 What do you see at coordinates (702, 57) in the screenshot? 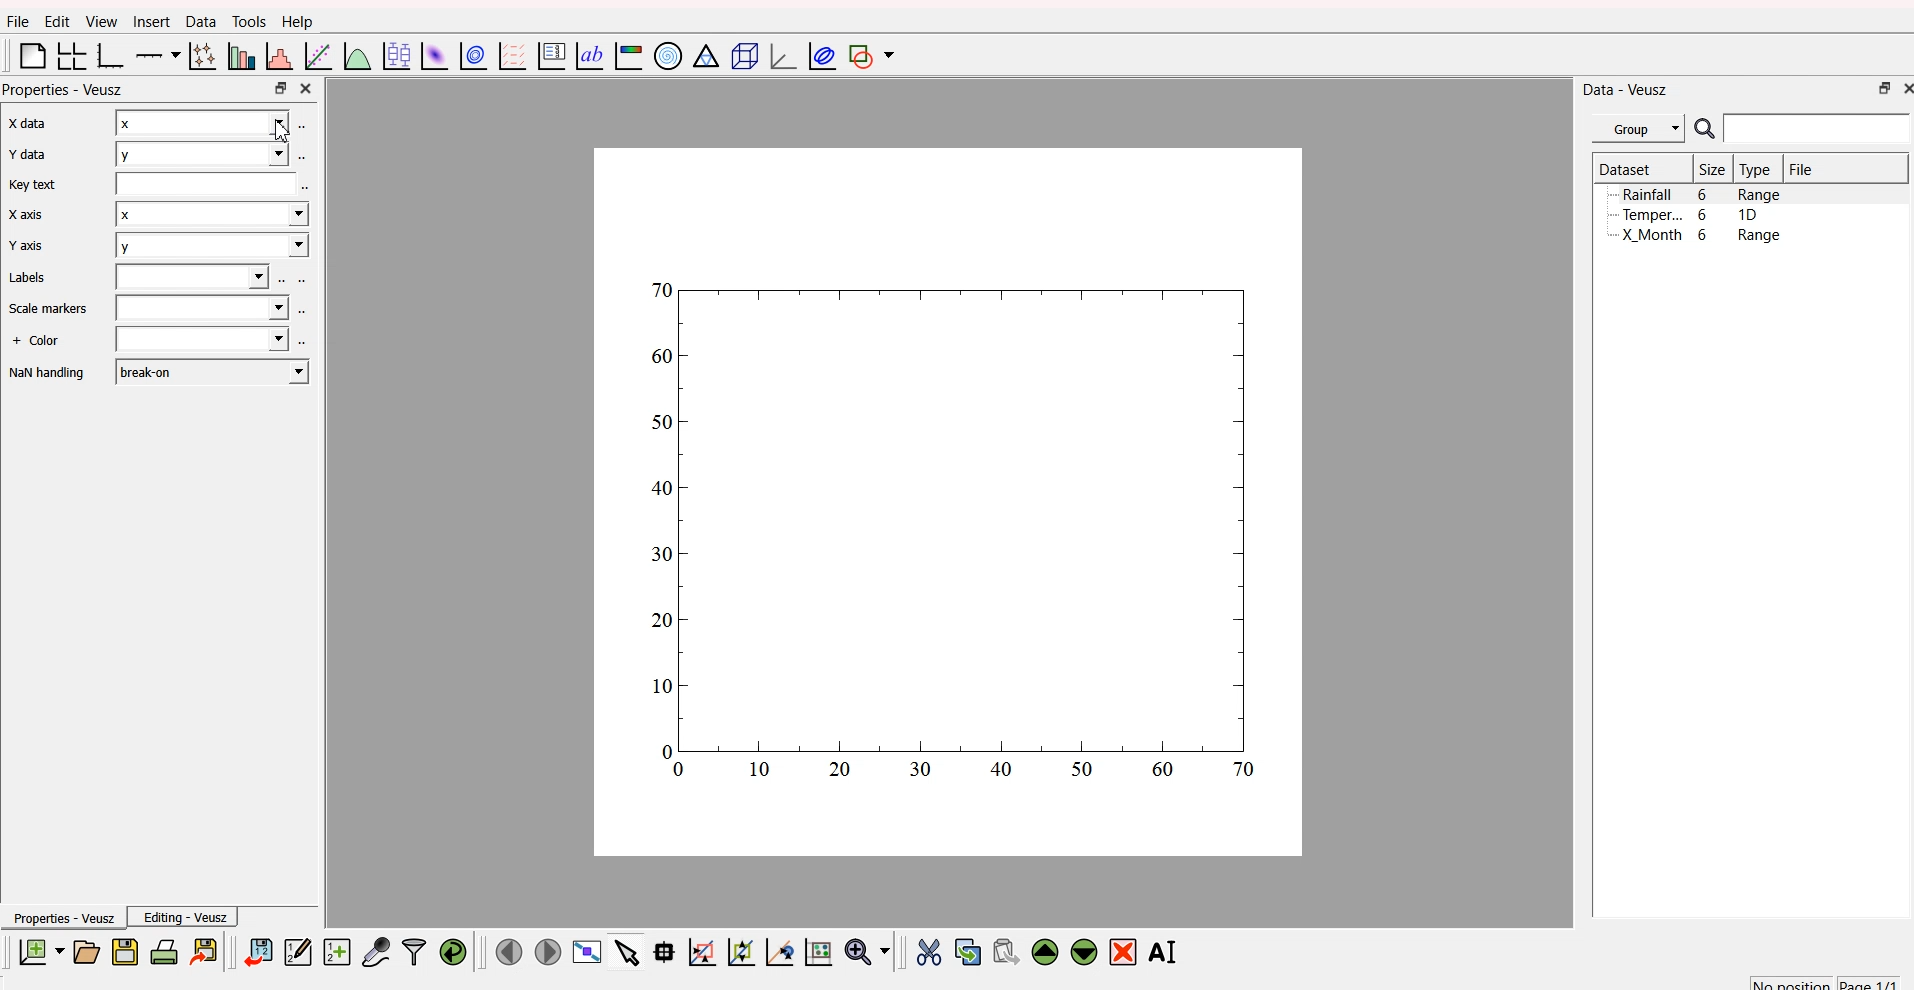
I see `Ternary graph` at bounding box center [702, 57].